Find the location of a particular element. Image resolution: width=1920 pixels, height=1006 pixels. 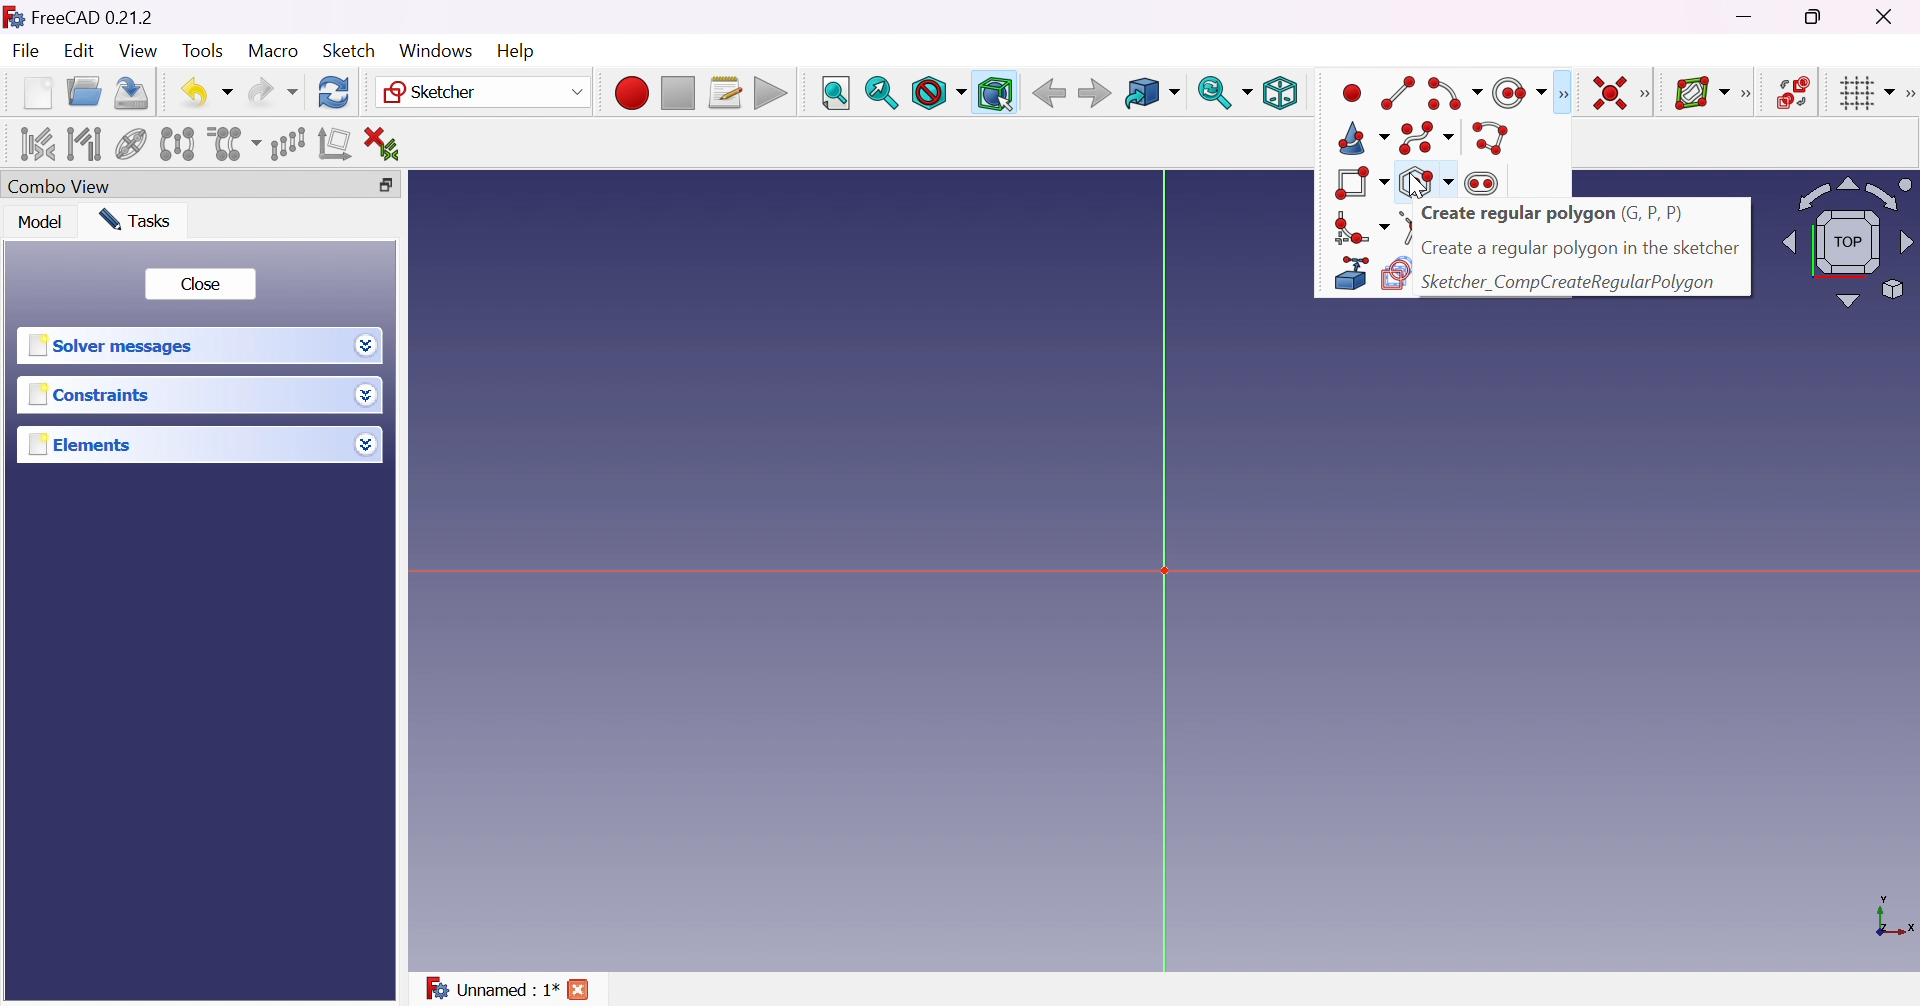

Create rectangle is located at coordinates (1363, 183).